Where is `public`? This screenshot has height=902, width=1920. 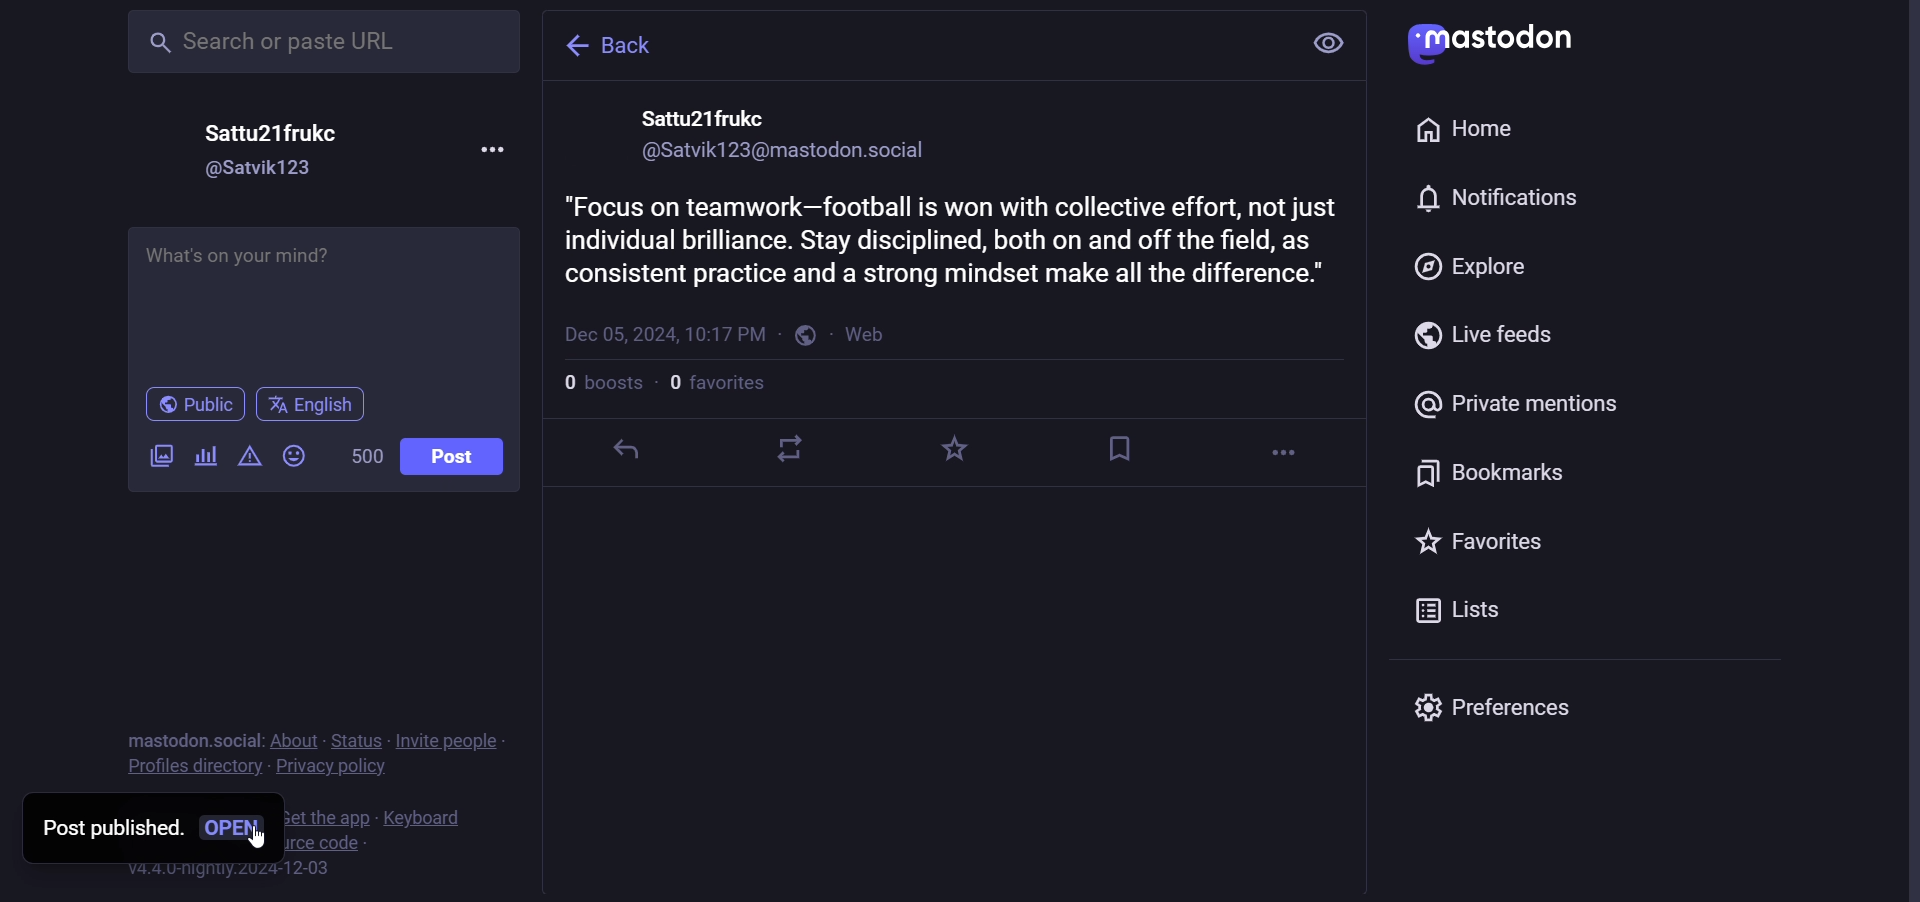 public is located at coordinates (193, 406).